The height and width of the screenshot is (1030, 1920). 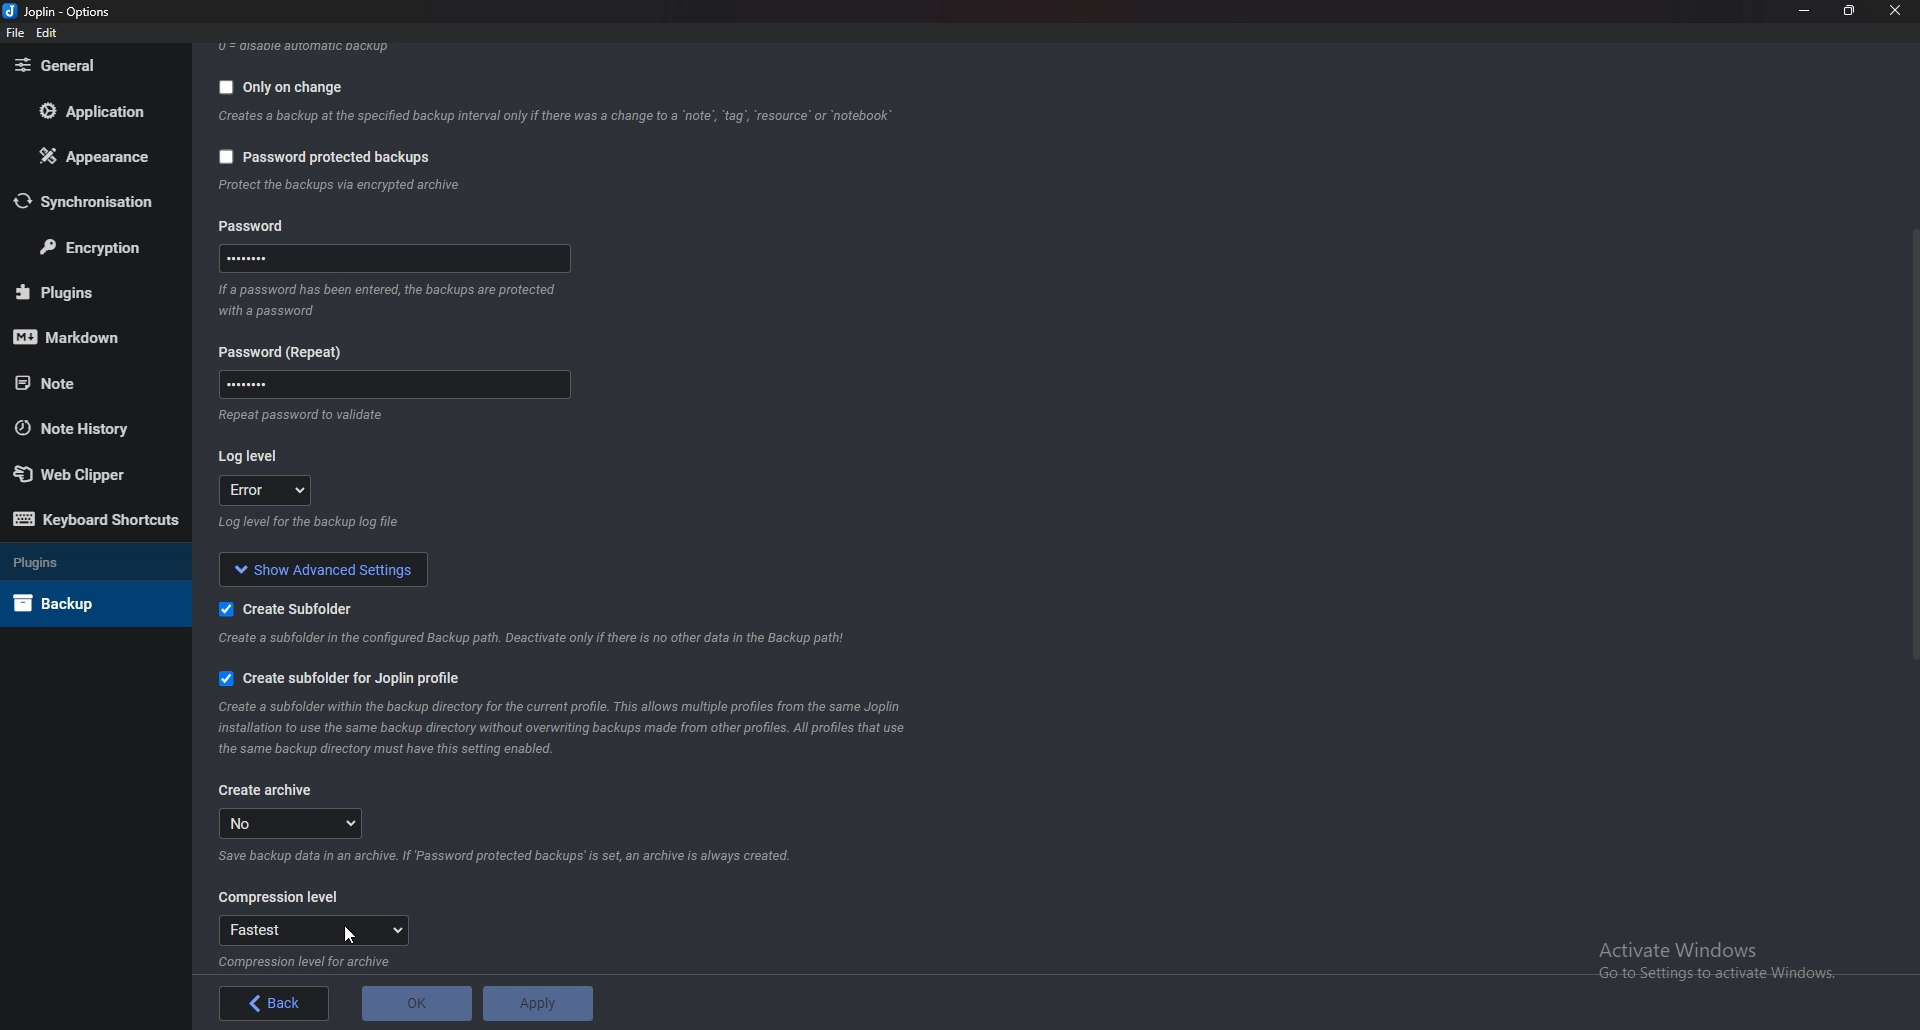 I want to click on Encryption, so click(x=98, y=246).